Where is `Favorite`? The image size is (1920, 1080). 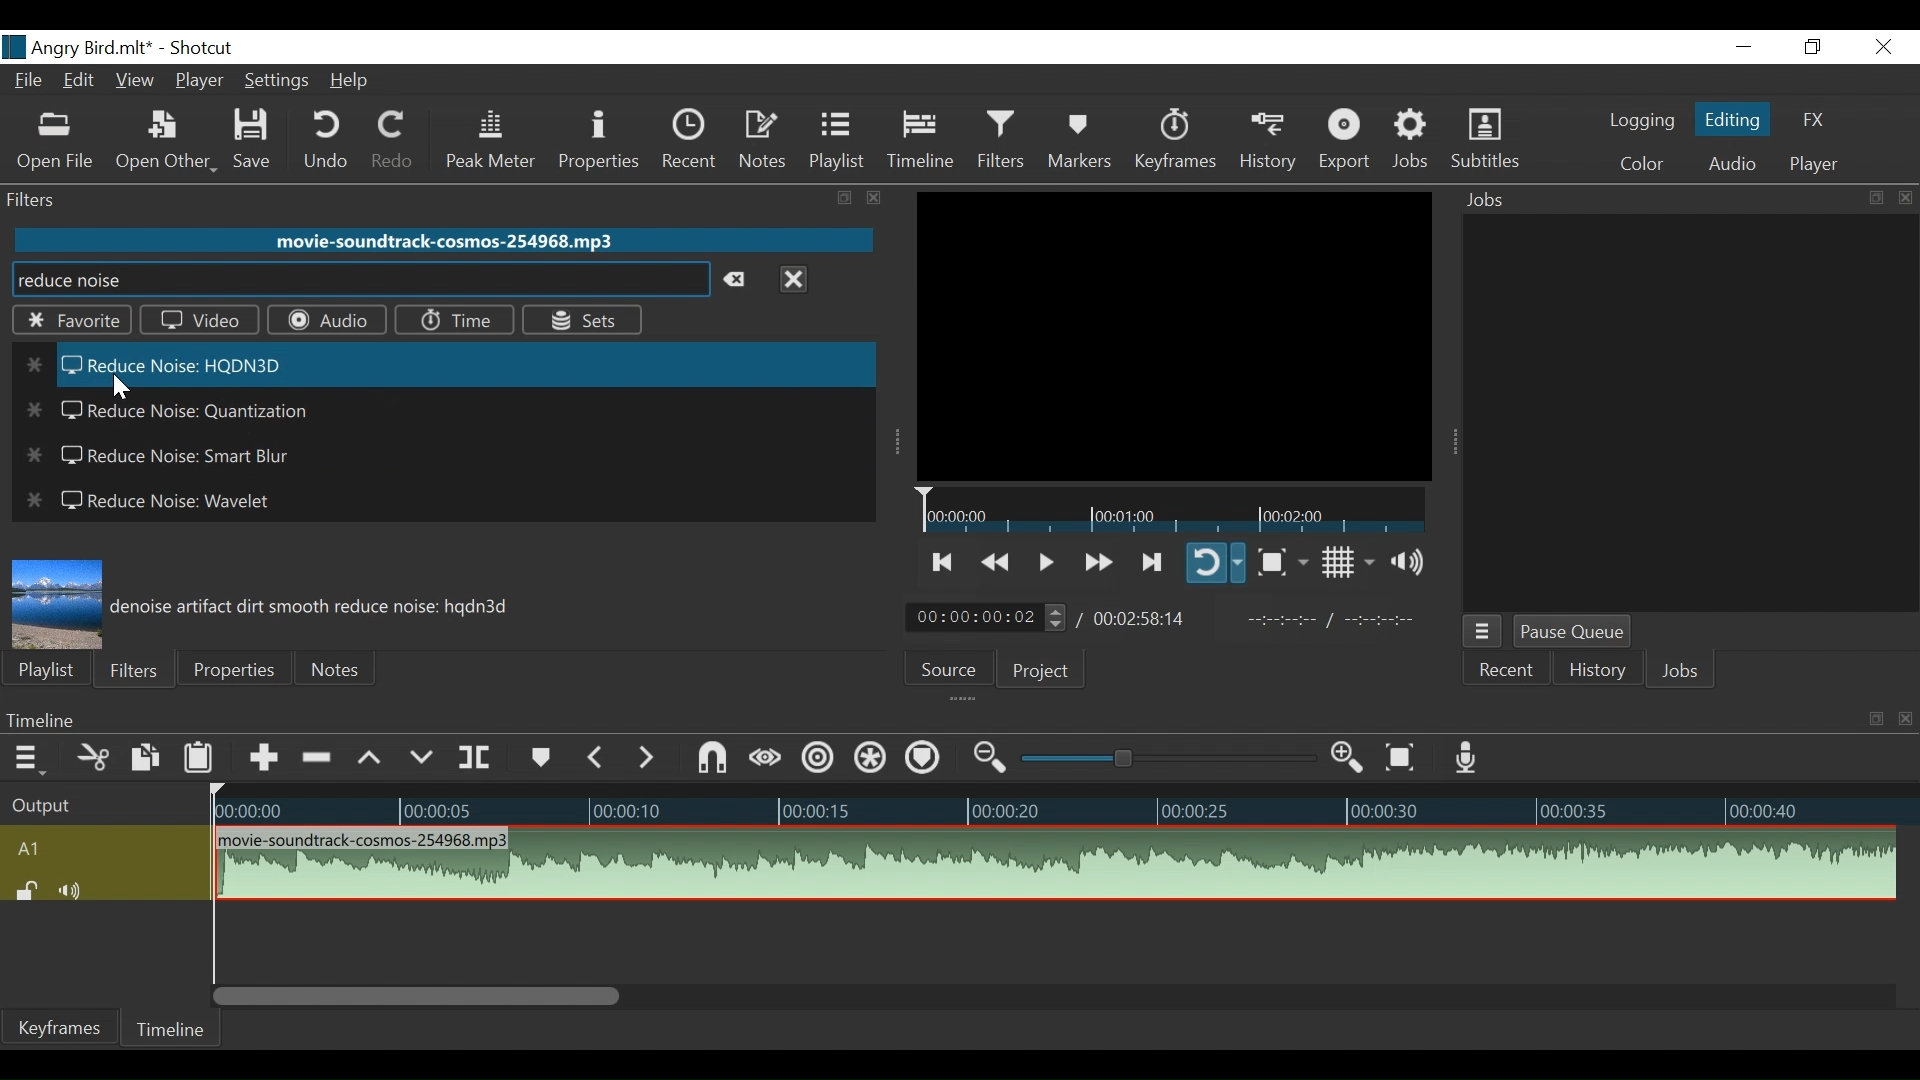 Favorite is located at coordinates (70, 323).